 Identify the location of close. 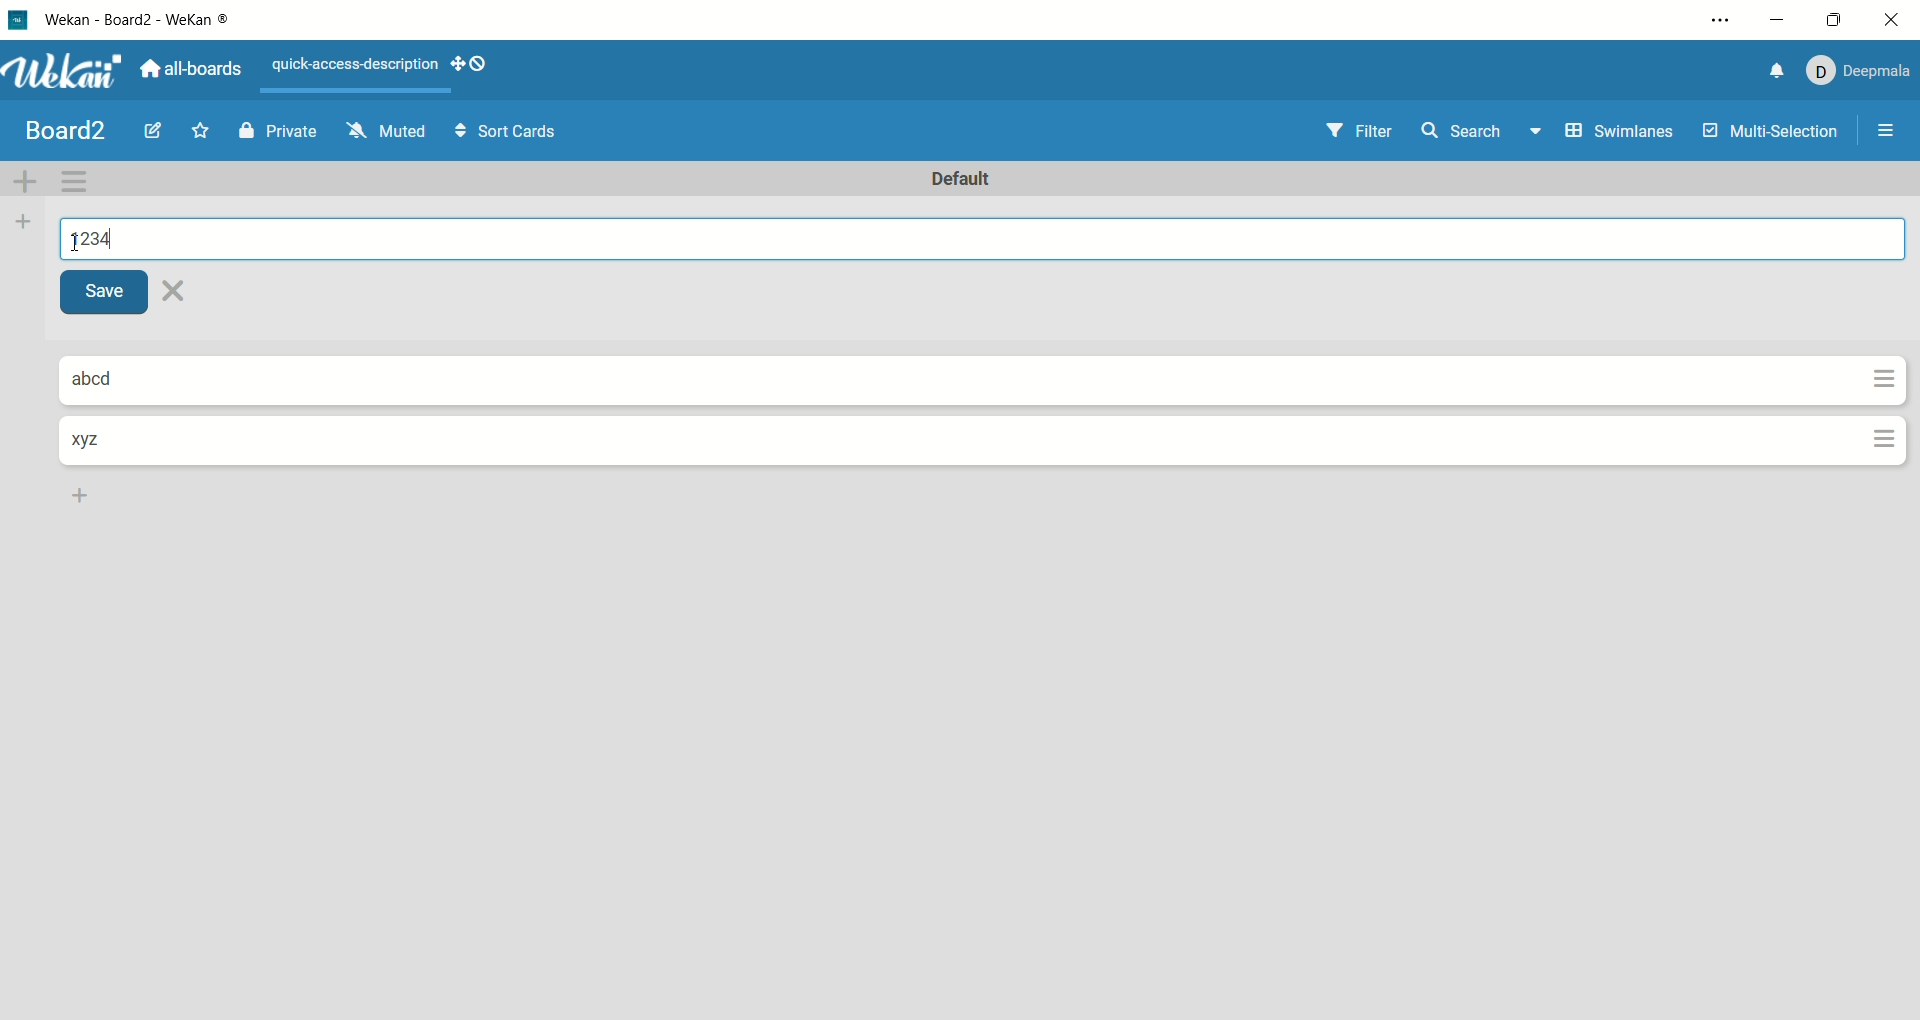
(1895, 20).